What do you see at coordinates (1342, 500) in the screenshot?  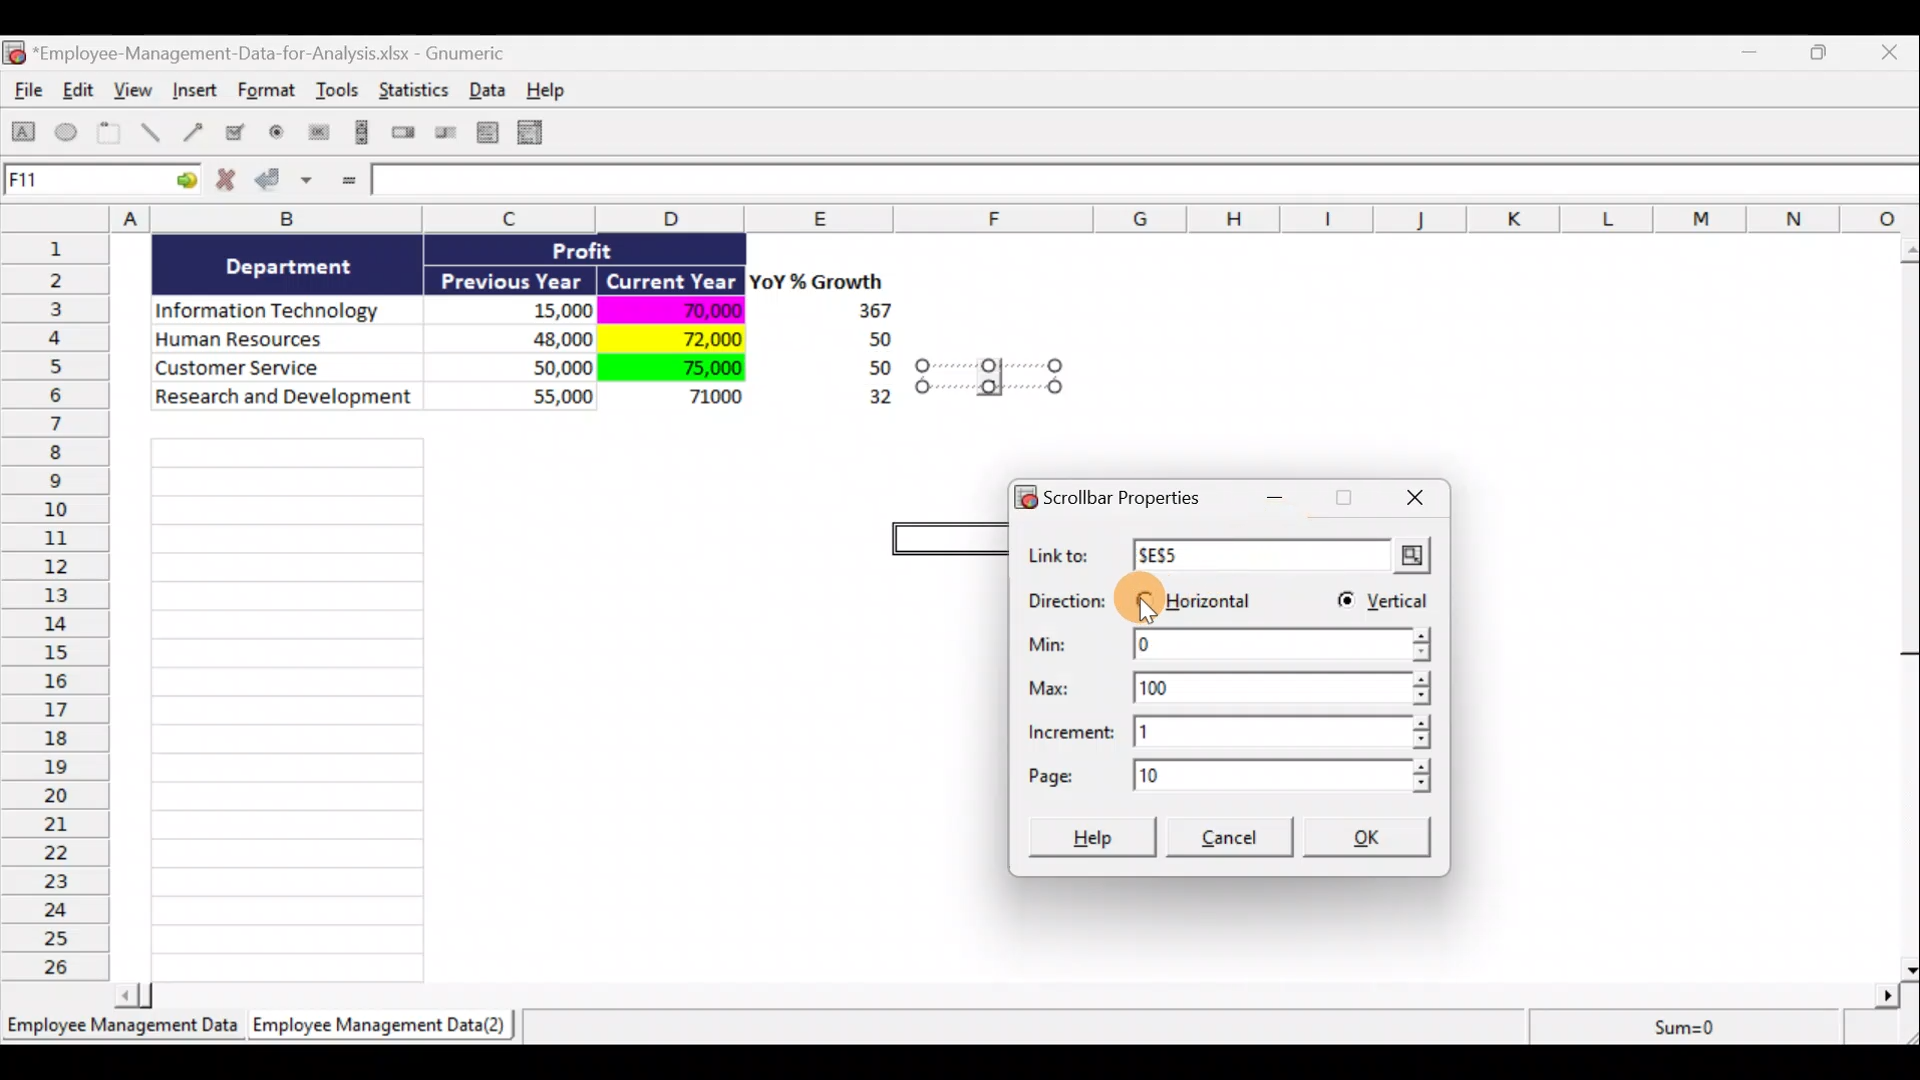 I see `Maximise` at bounding box center [1342, 500].